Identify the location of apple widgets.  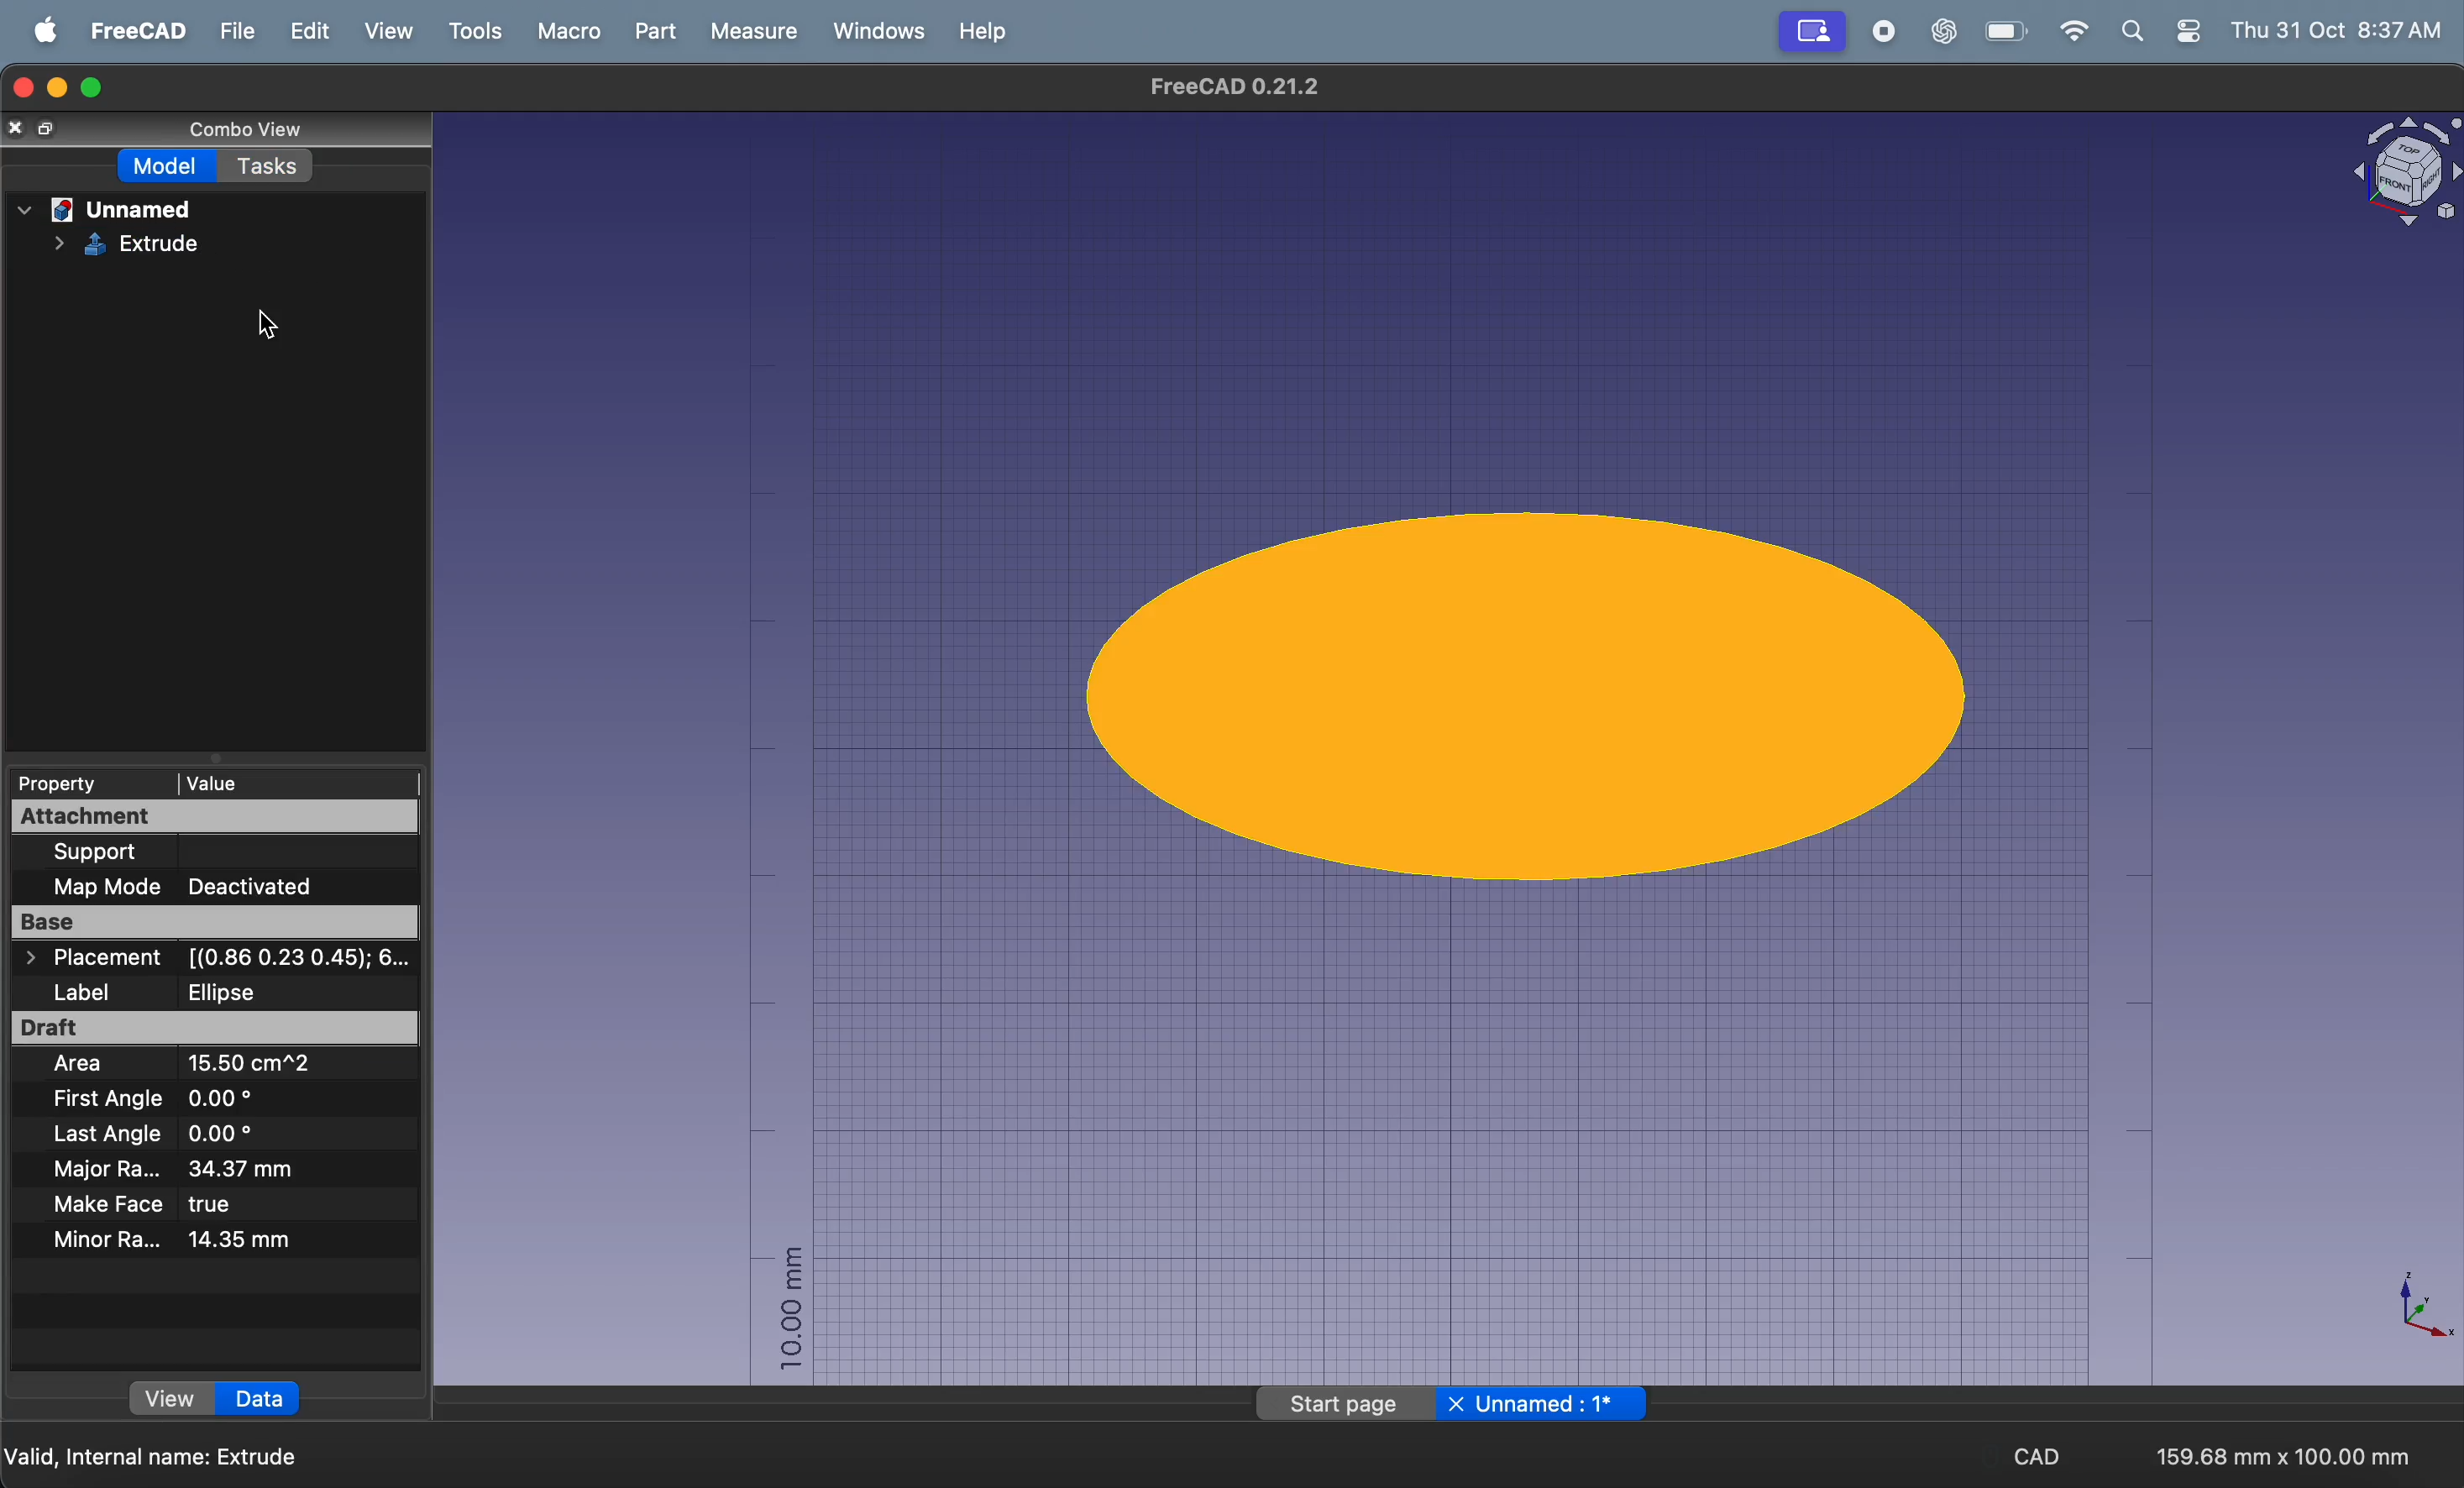
(2160, 34).